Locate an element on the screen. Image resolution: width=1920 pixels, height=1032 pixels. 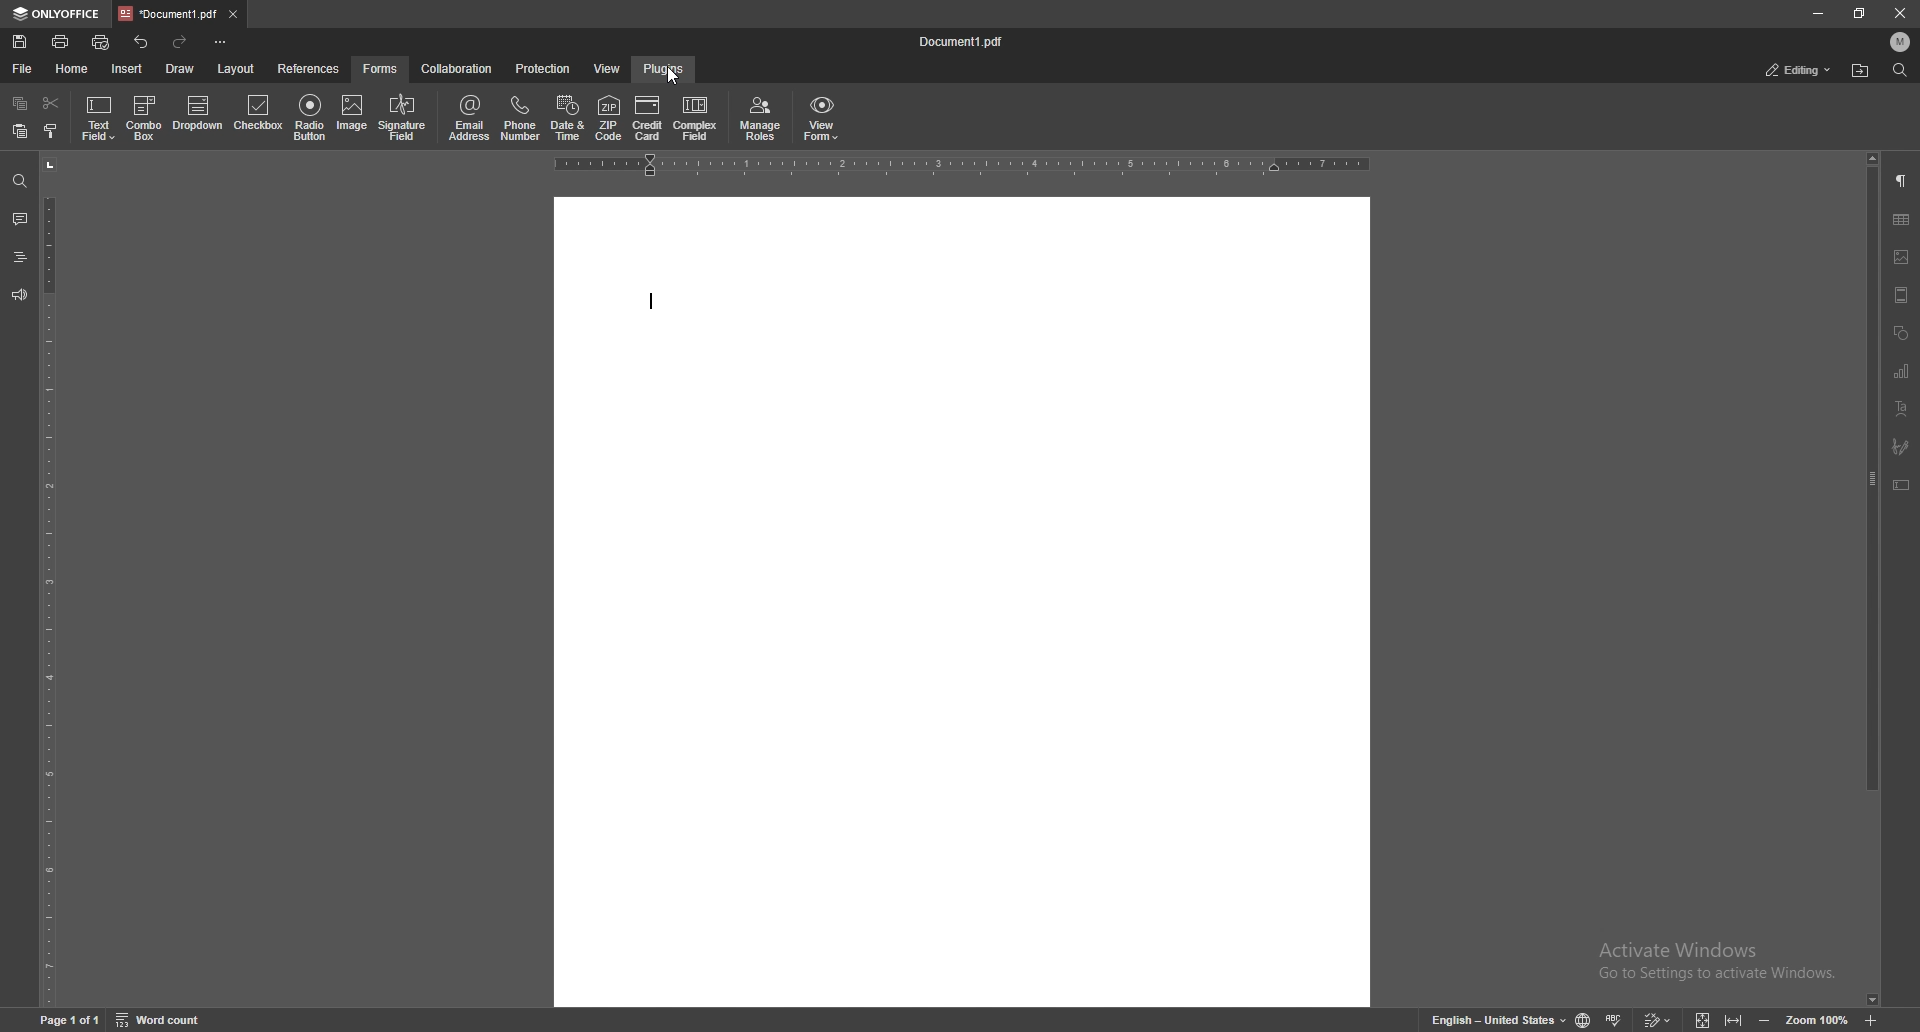
complex field is located at coordinates (697, 119).